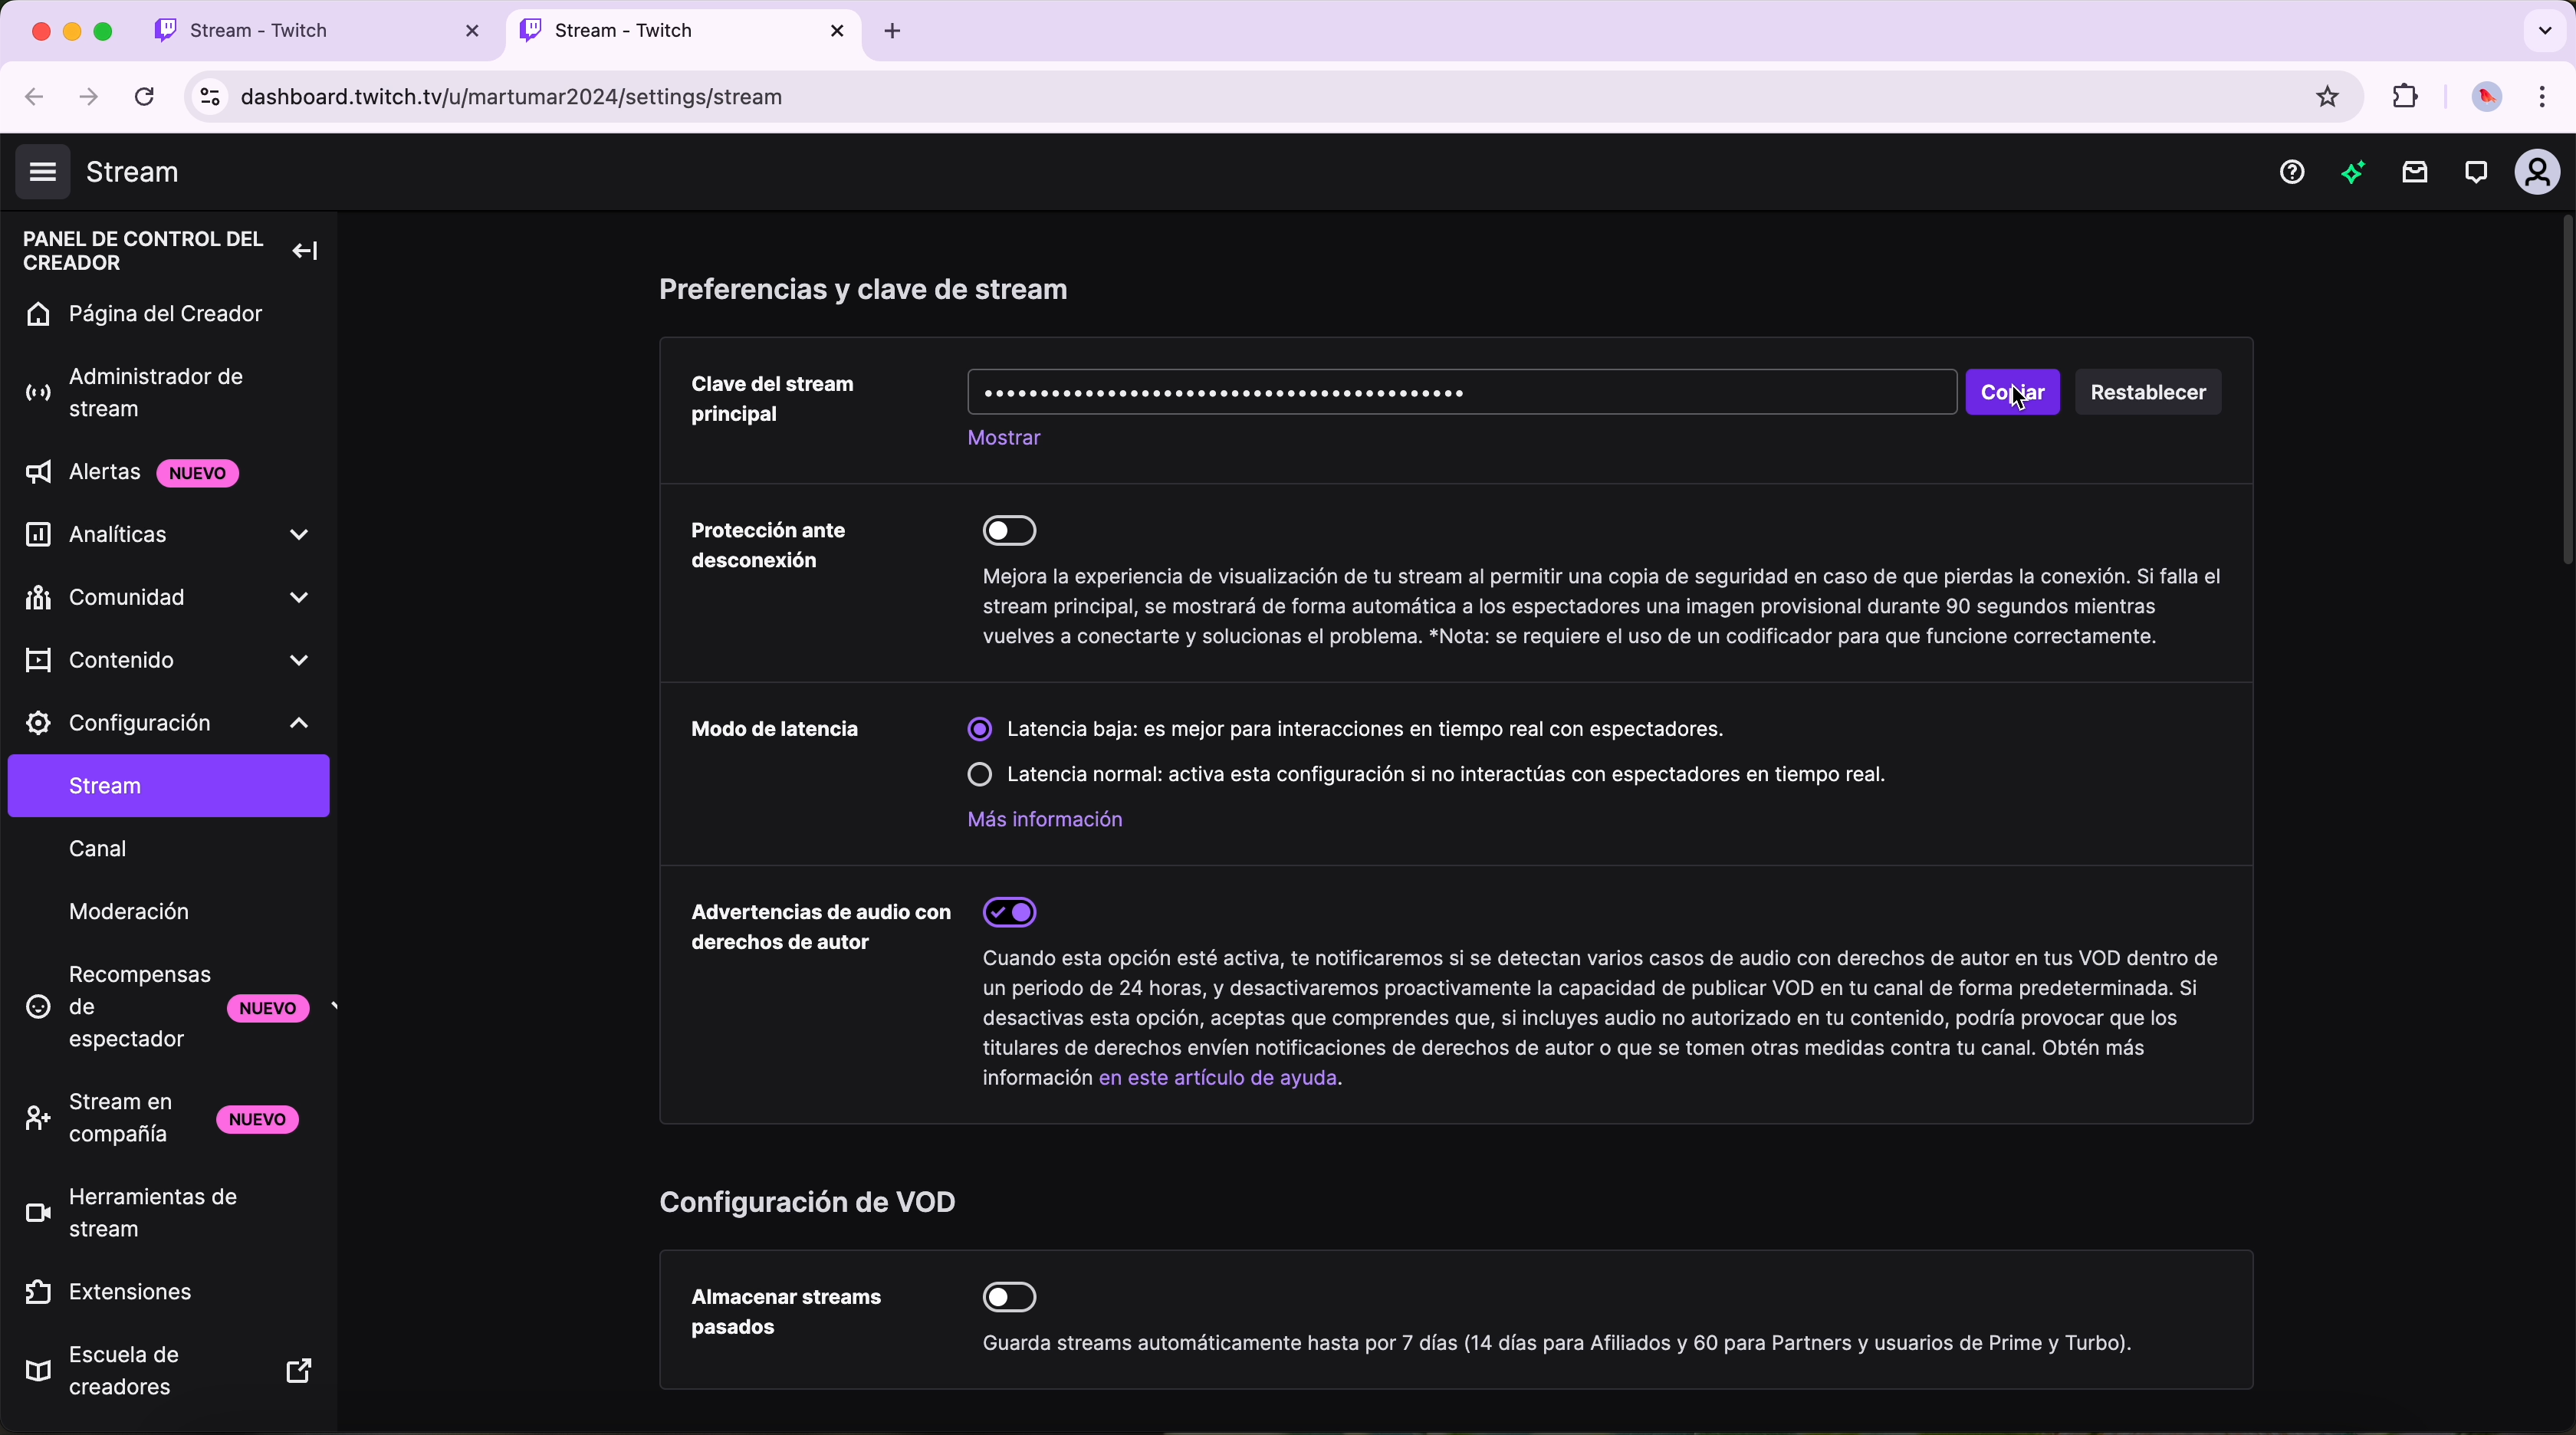 This screenshot has width=2576, height=1435. What do you see at coordinates (2542, 96) in the screenshot?
I see `customize and control Google Chrome` at bounding box center [2542, 96].